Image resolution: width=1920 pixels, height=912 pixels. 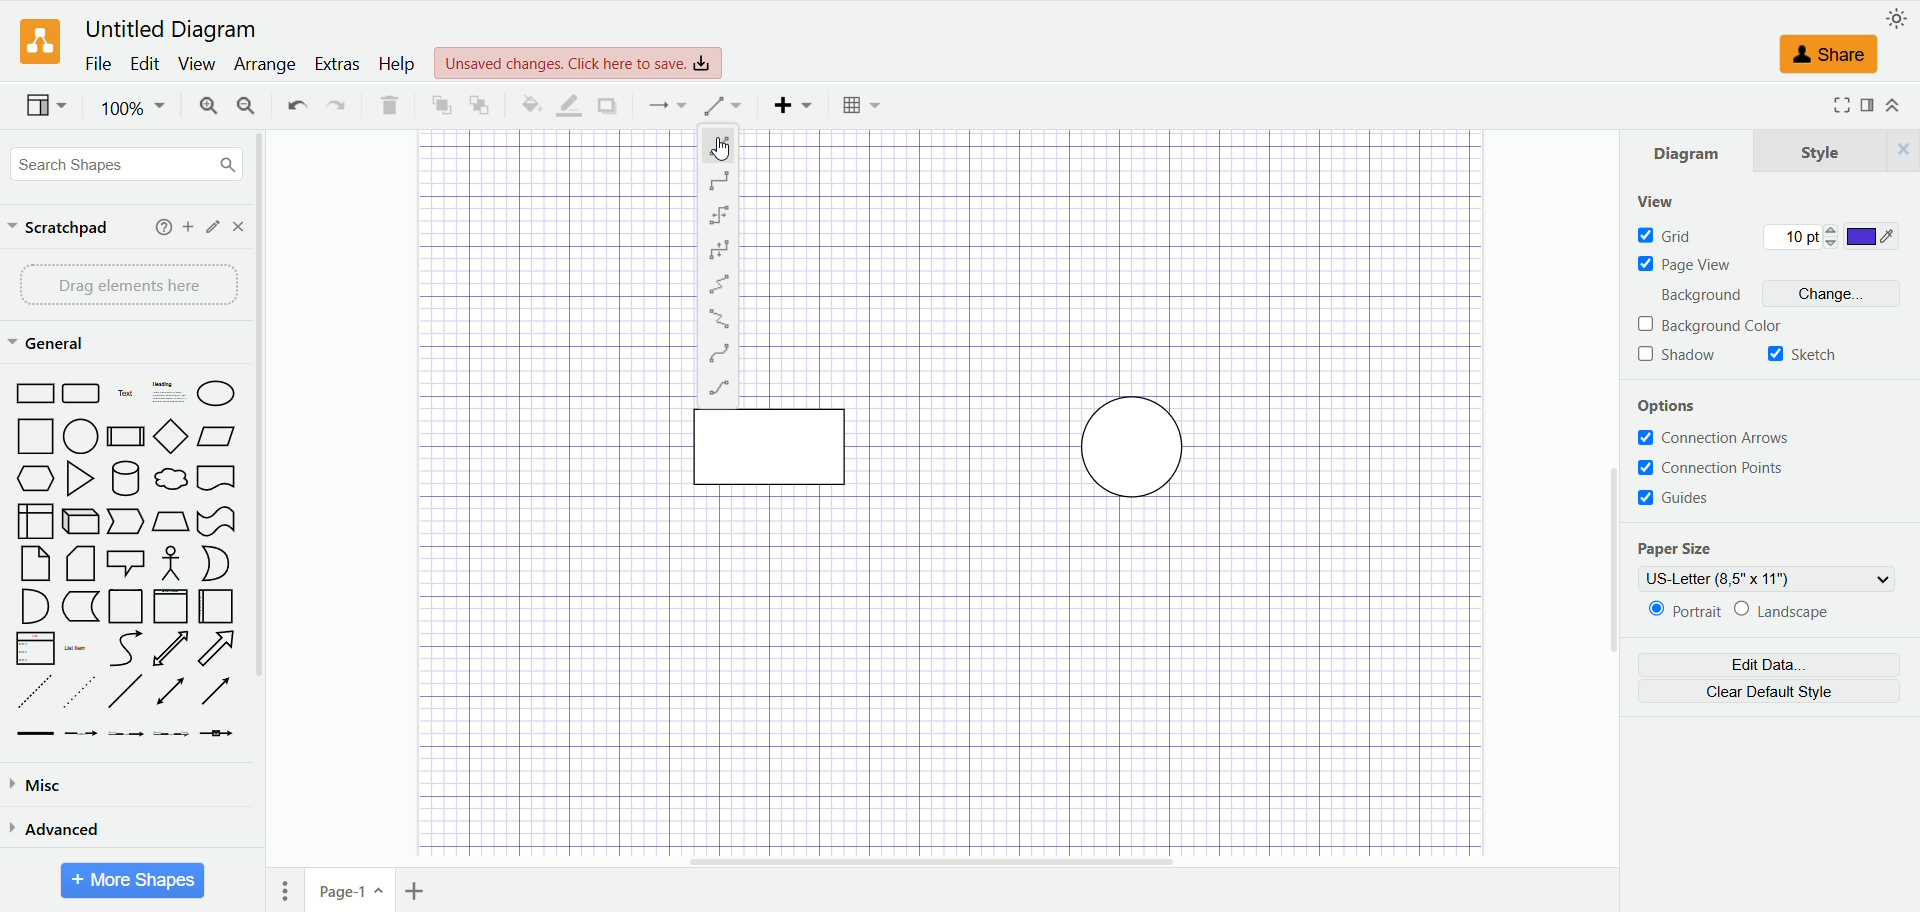 What do you see at coordinates (440, 103) in the screenshot?
I see `to front` at bounding box center [440, 103].